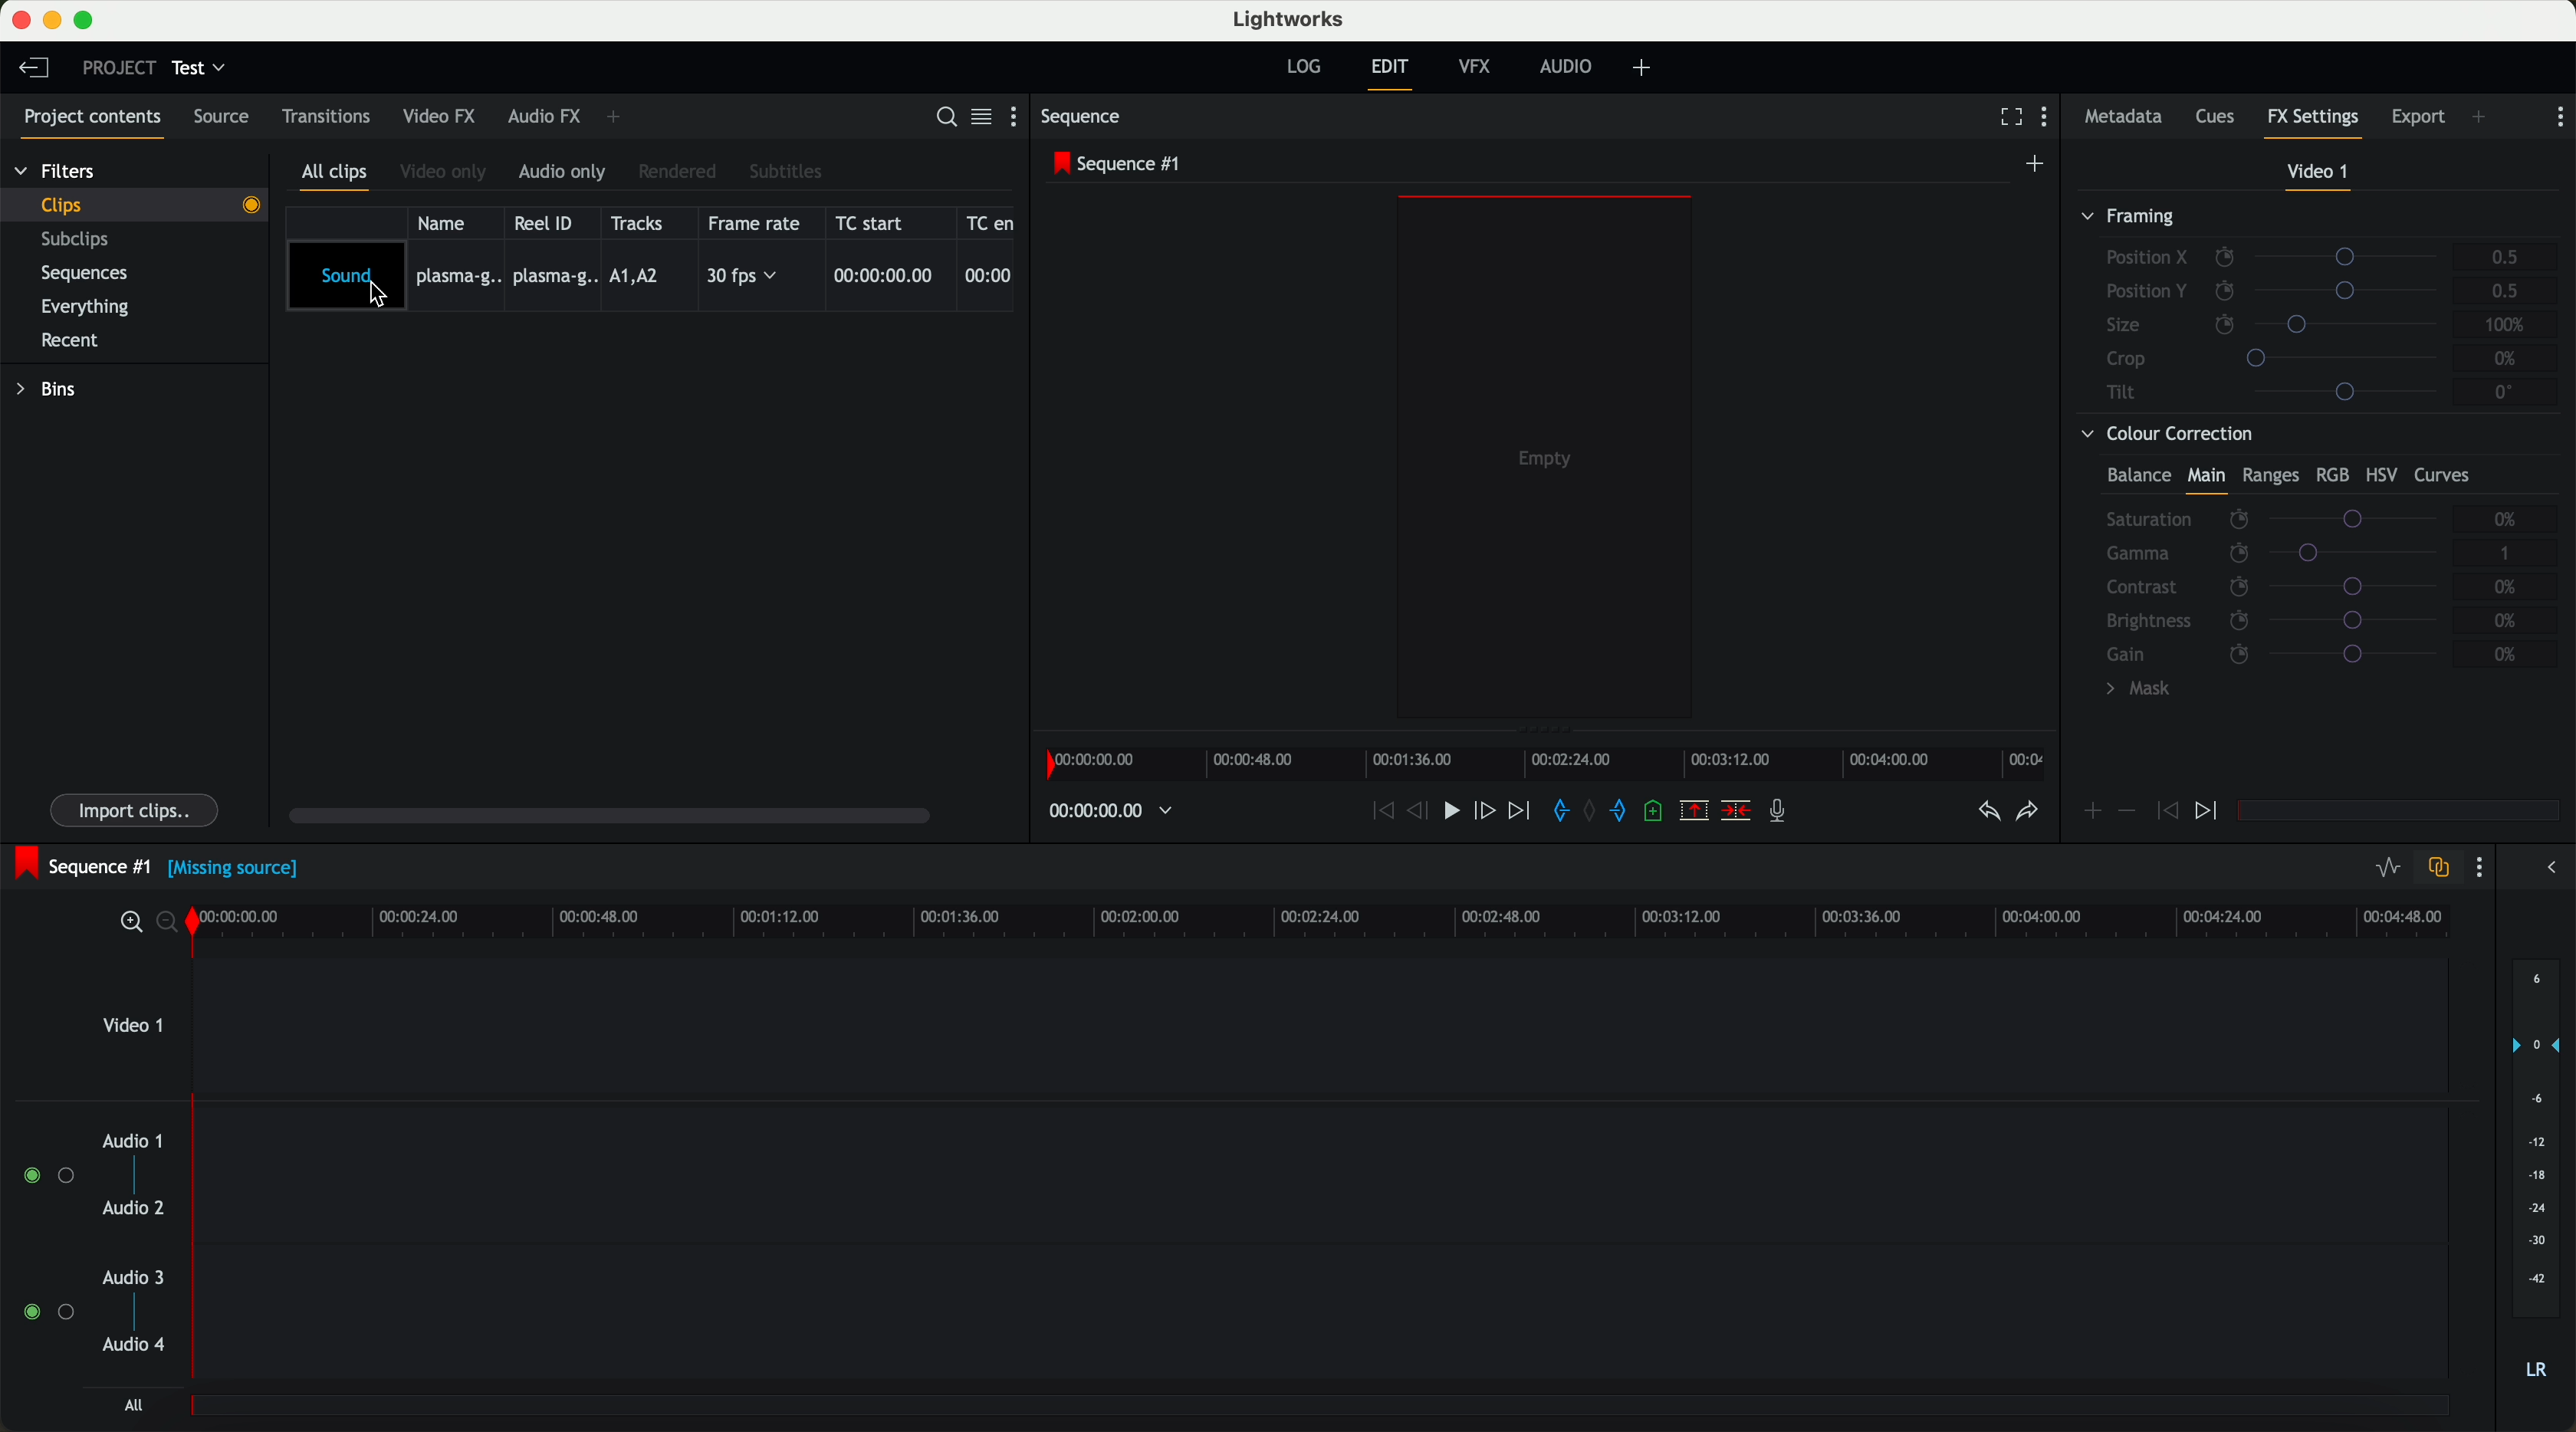 Image resolution: width=2576 pixels, height=1432 pixels. I want to click on show settings menu, so click(1018, 120).